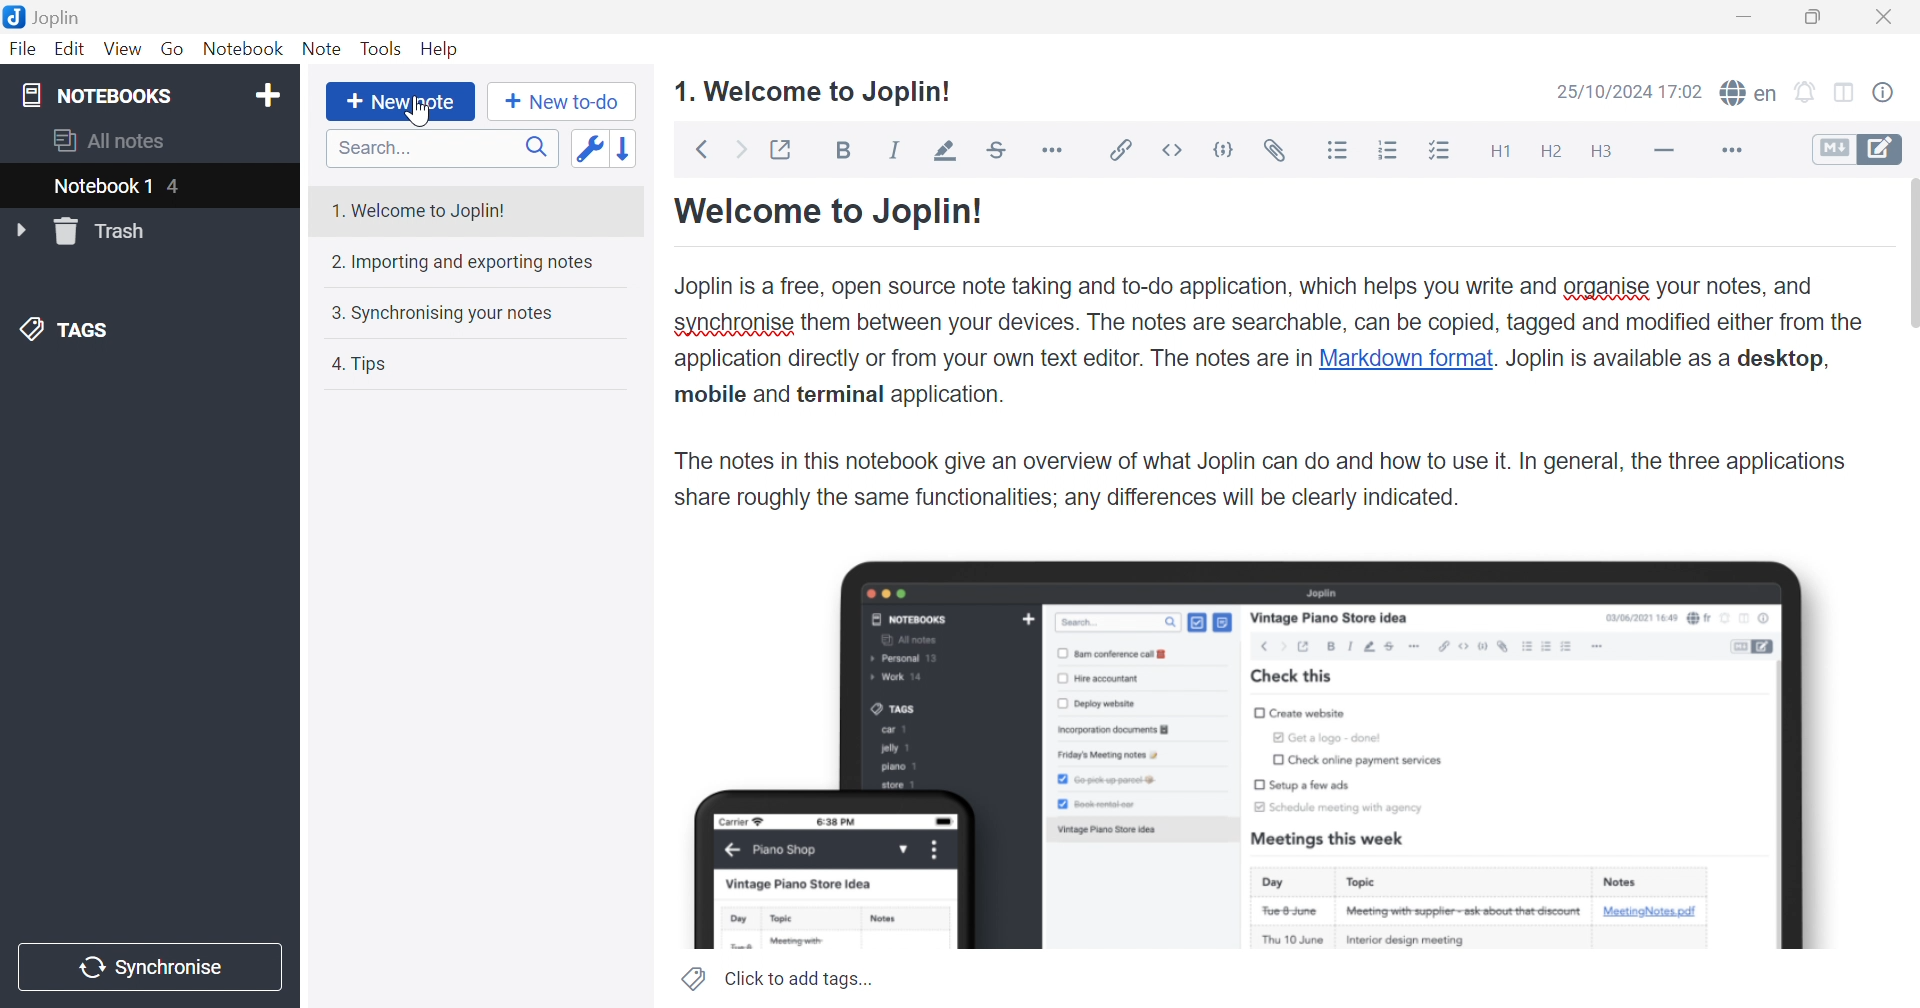  I want to click on Horizontal, so click(1057, 150).